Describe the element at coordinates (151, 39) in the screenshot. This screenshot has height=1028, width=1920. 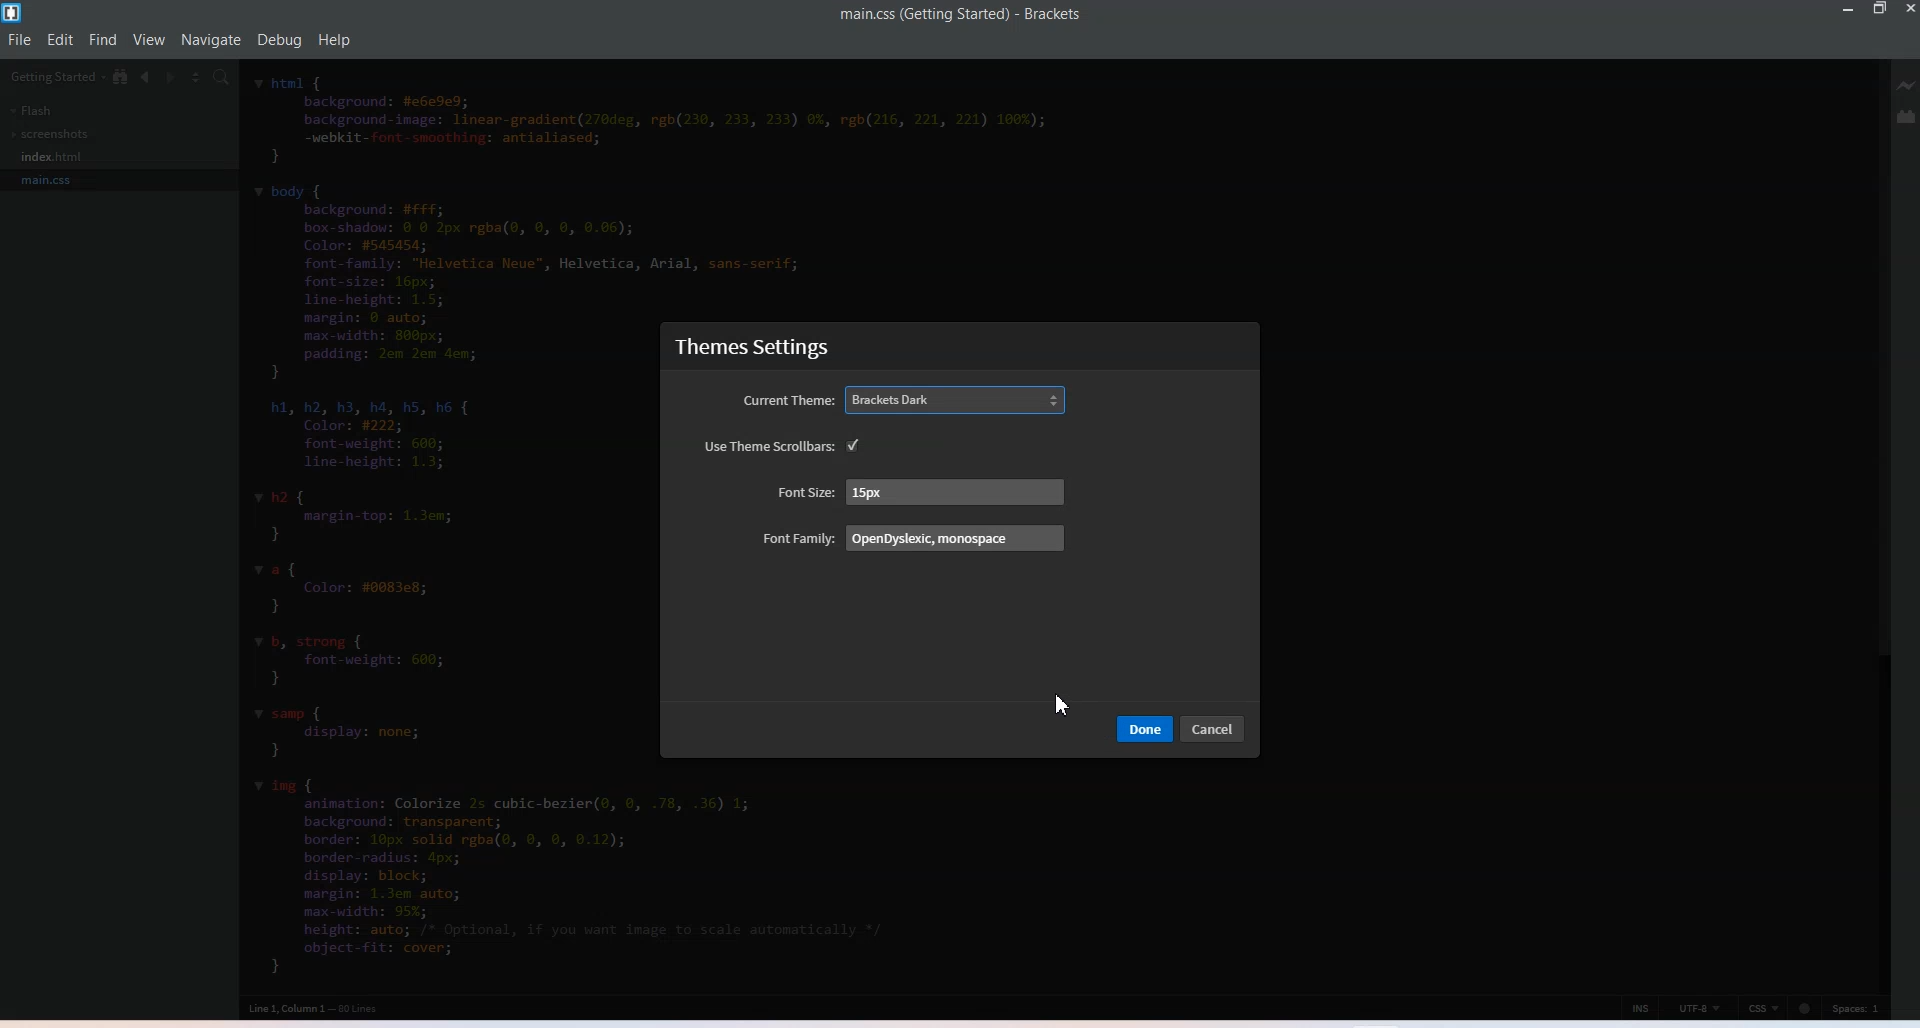
I see `View` at that location.